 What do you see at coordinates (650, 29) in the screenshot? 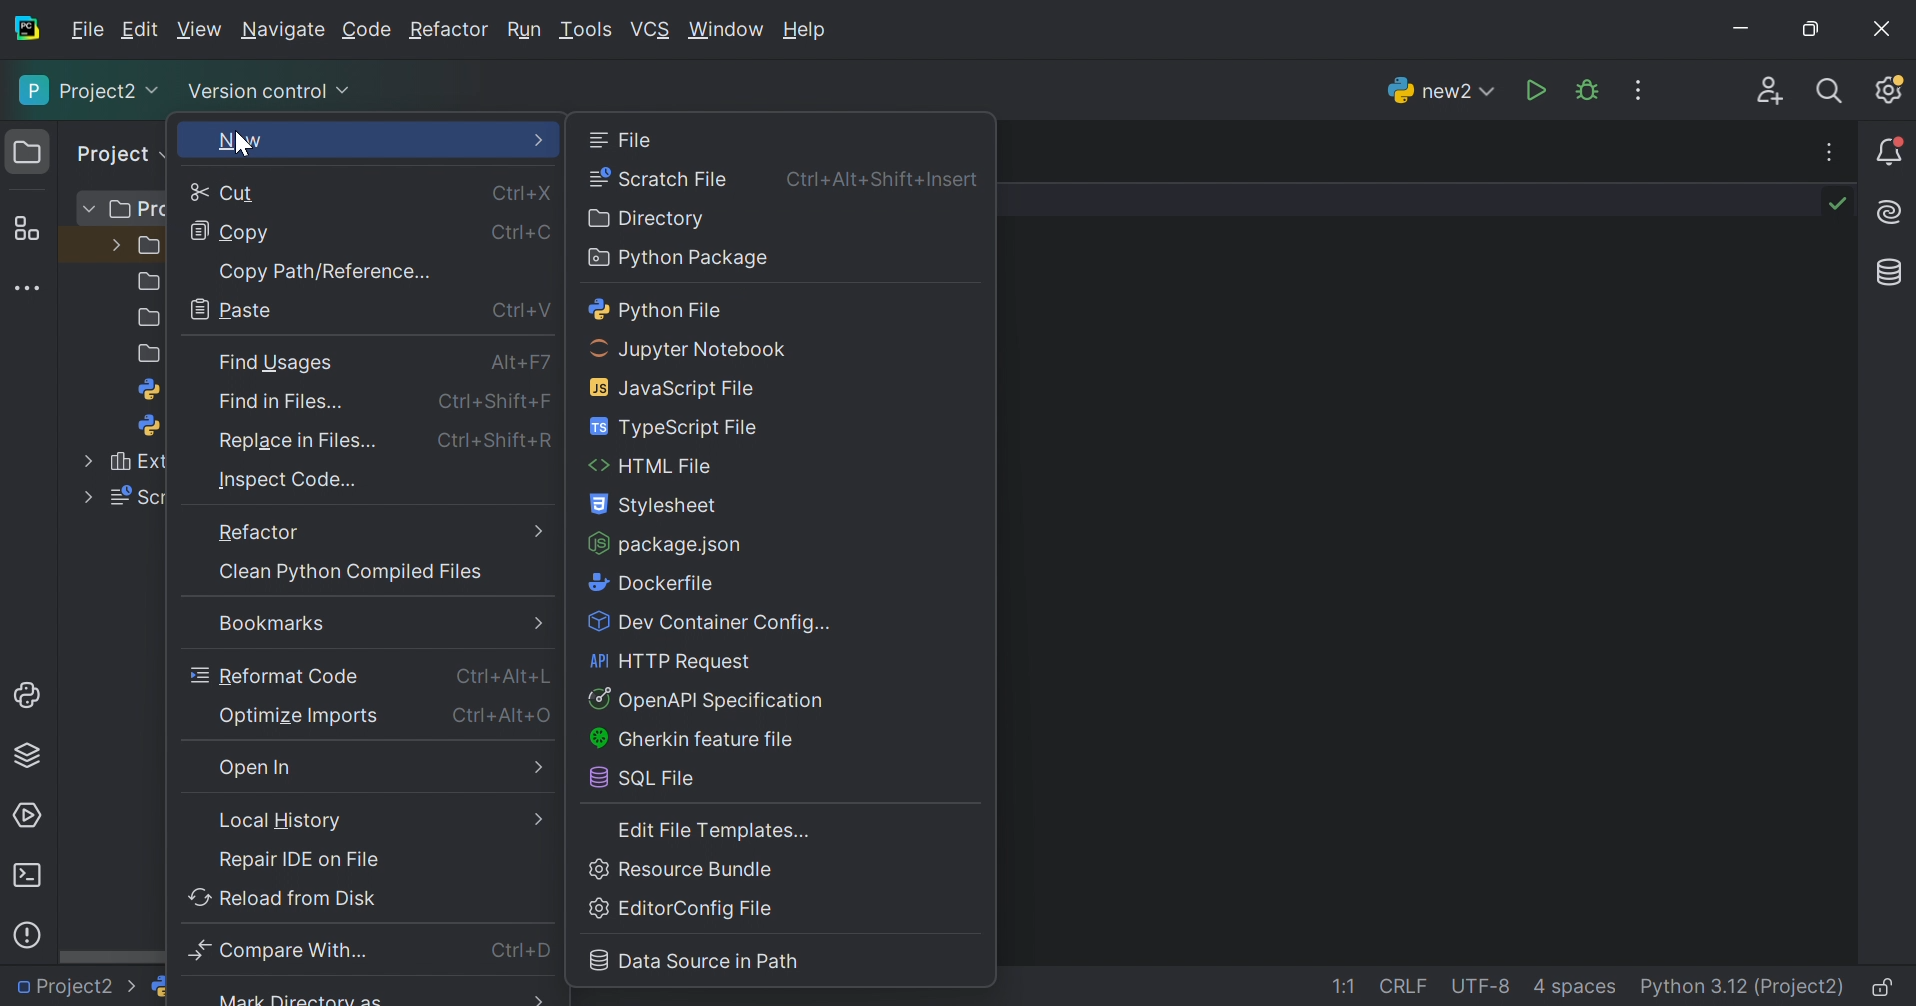
I see `VCS` at bounding box center [650, 29].